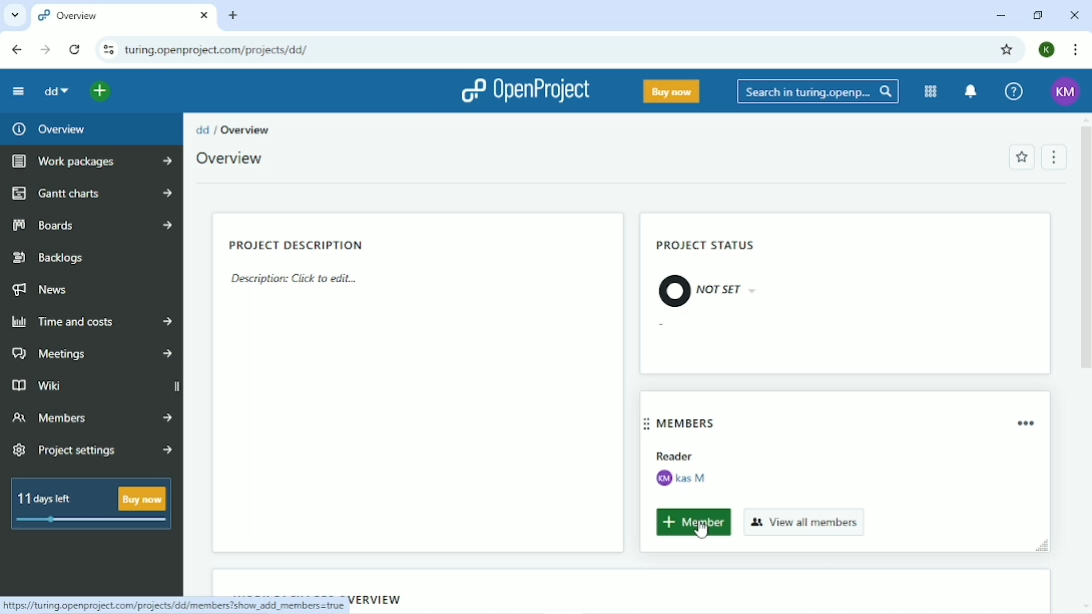 The height and width of the screenshot is (614, 1092). Describe the element at coordinates (58, 92) in the screenshot. I see `dd` at that location.